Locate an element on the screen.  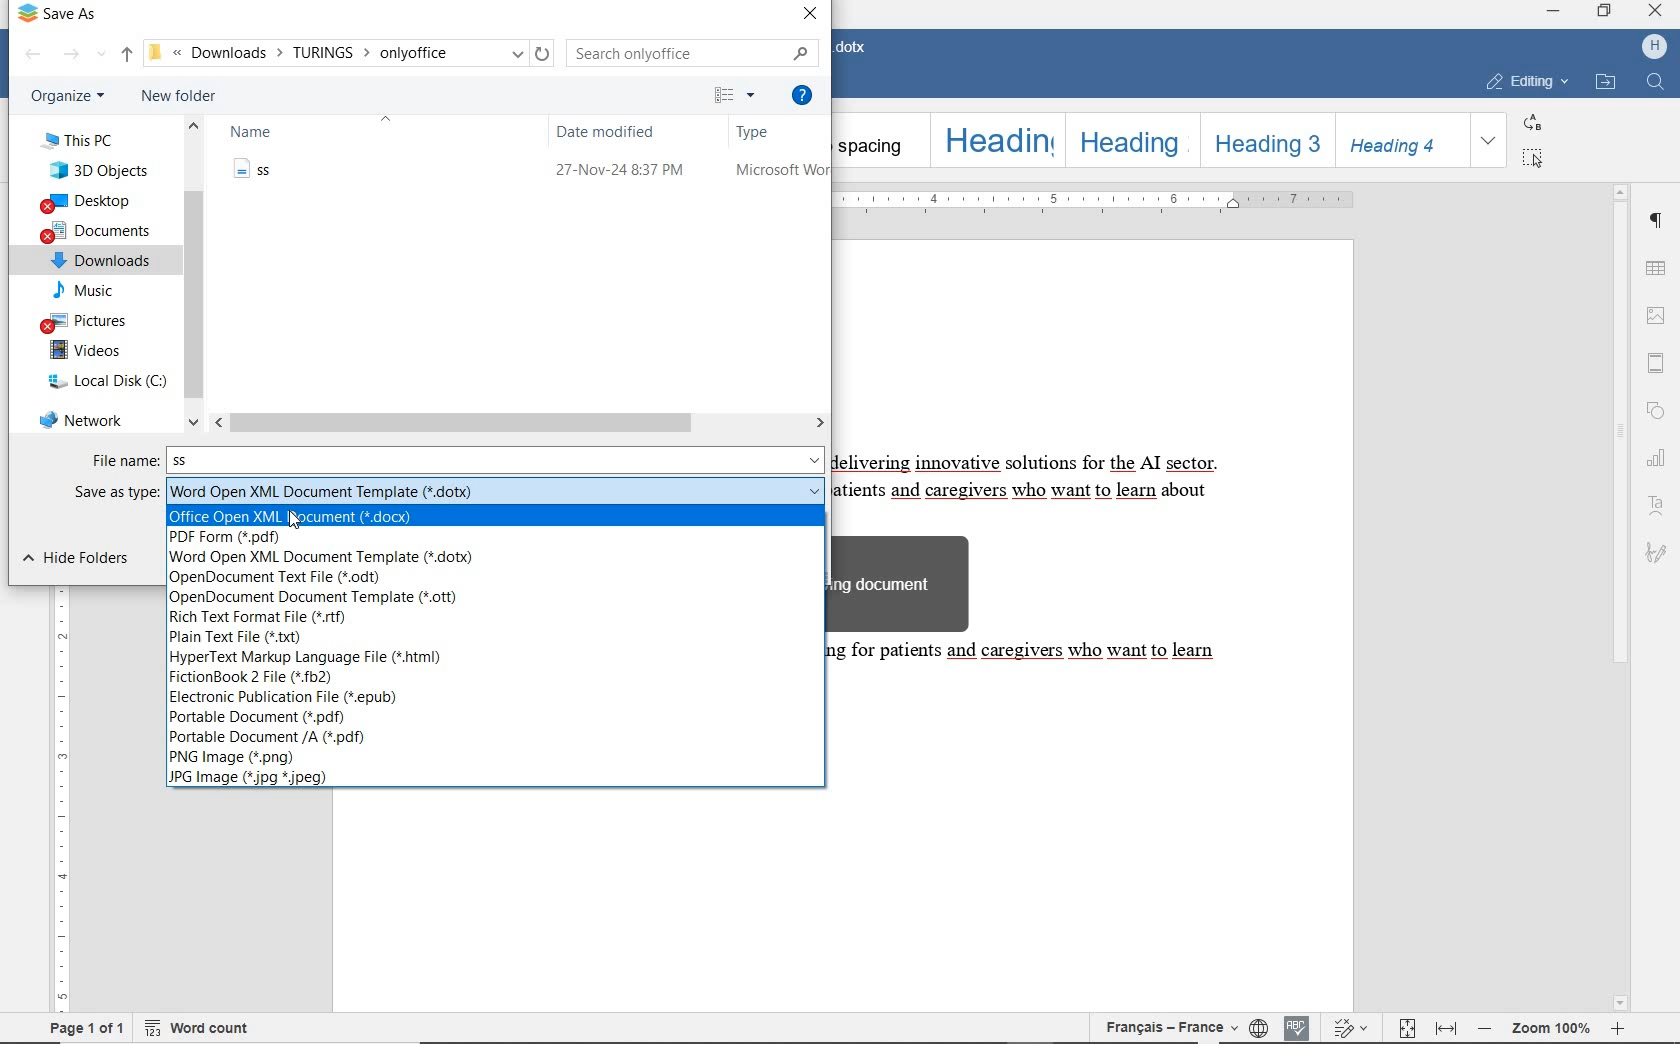
fit to width is located at coordinates (1449, 1026).